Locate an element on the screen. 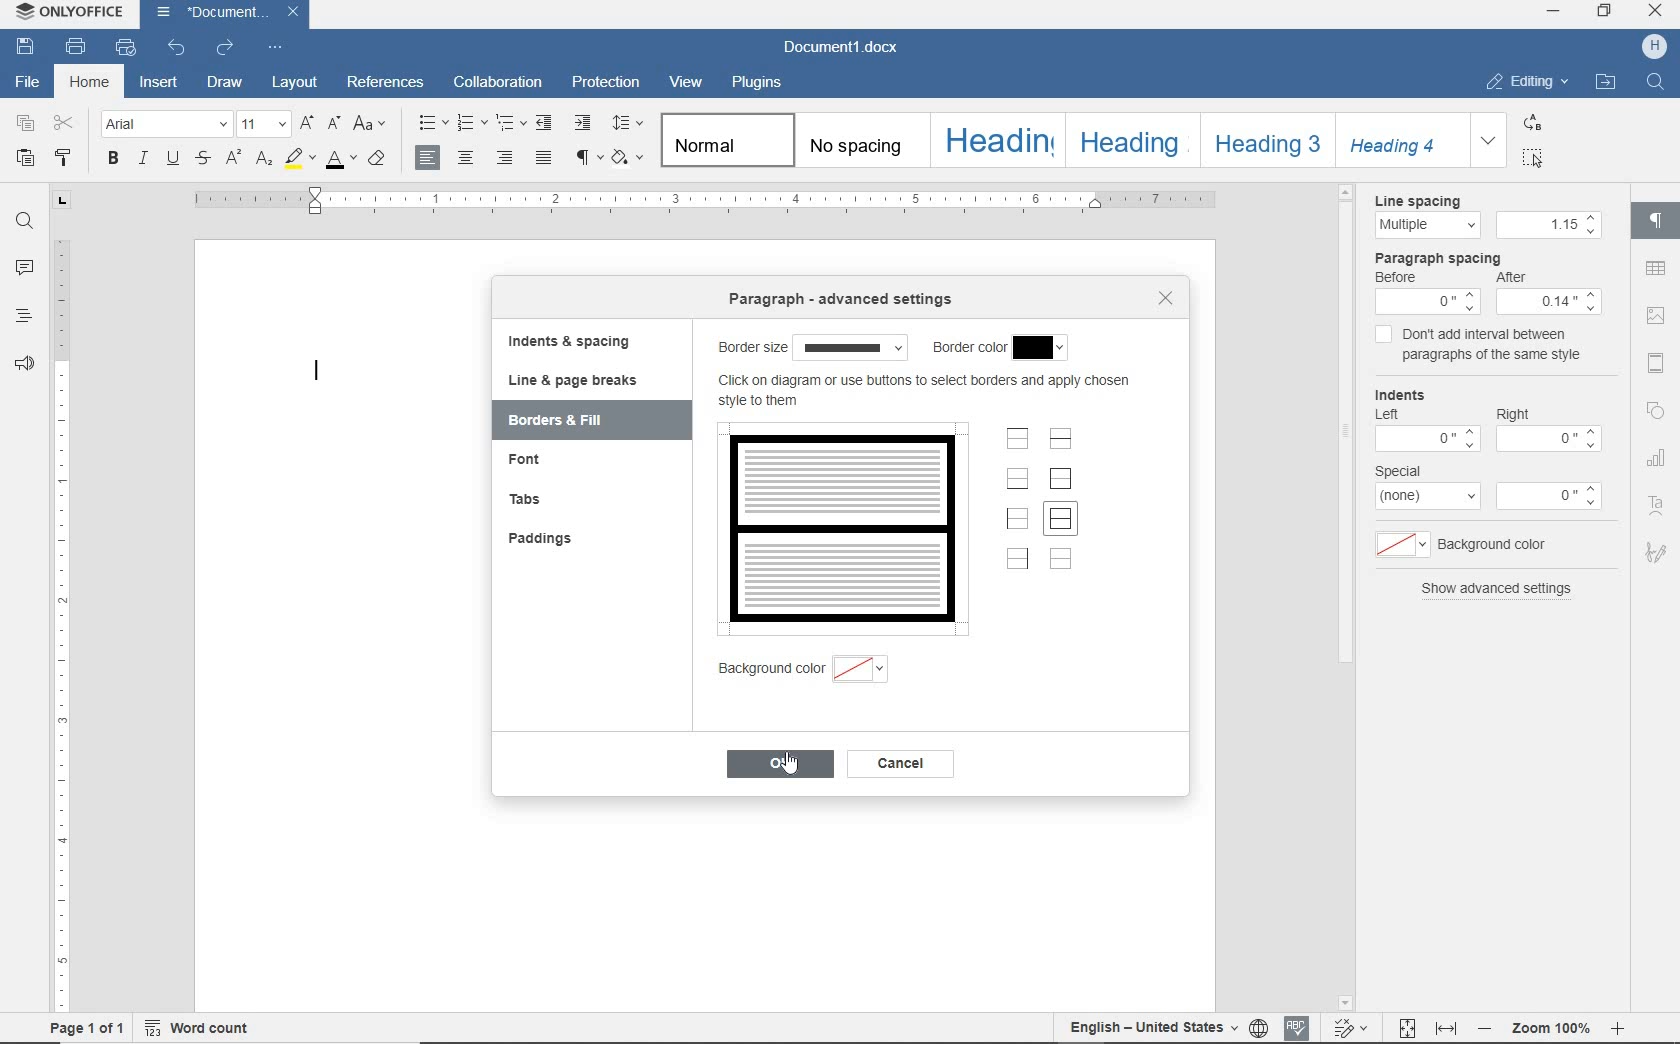  heading3 is located at coordinates (1268, 145).